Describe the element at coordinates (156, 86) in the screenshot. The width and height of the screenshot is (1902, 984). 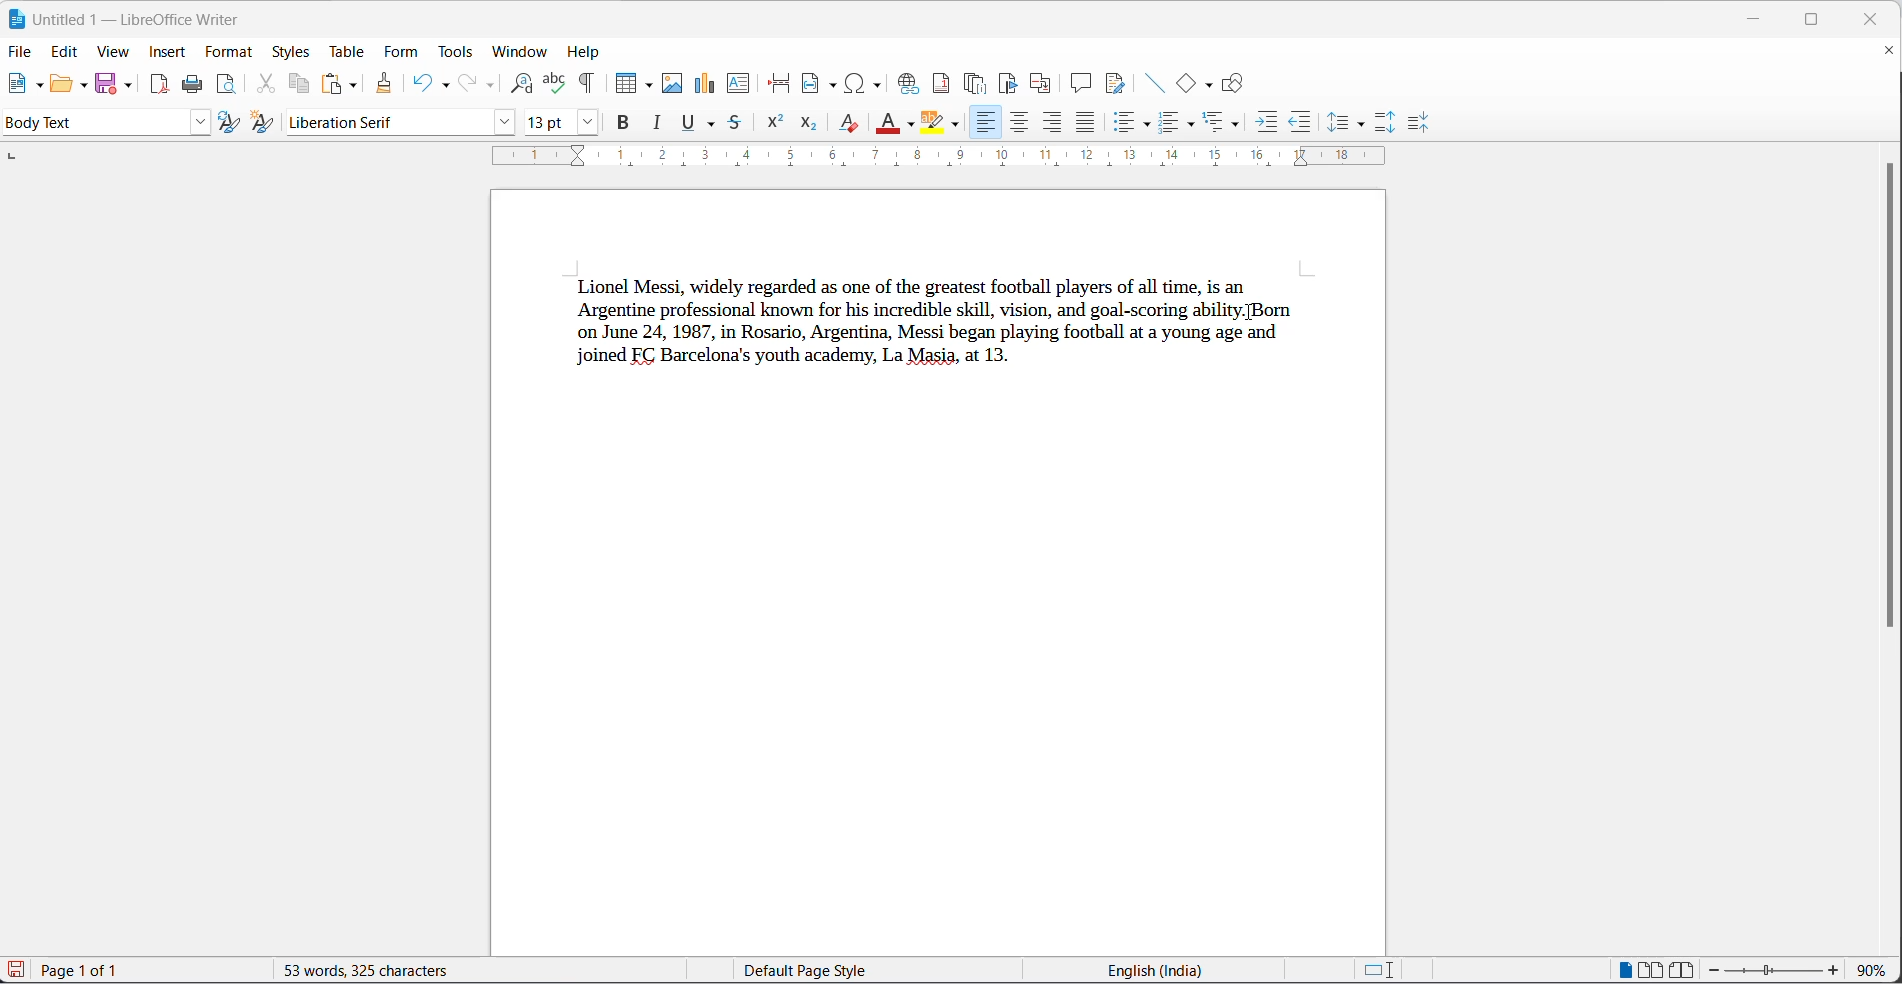
I see `export as pdf` at that location.